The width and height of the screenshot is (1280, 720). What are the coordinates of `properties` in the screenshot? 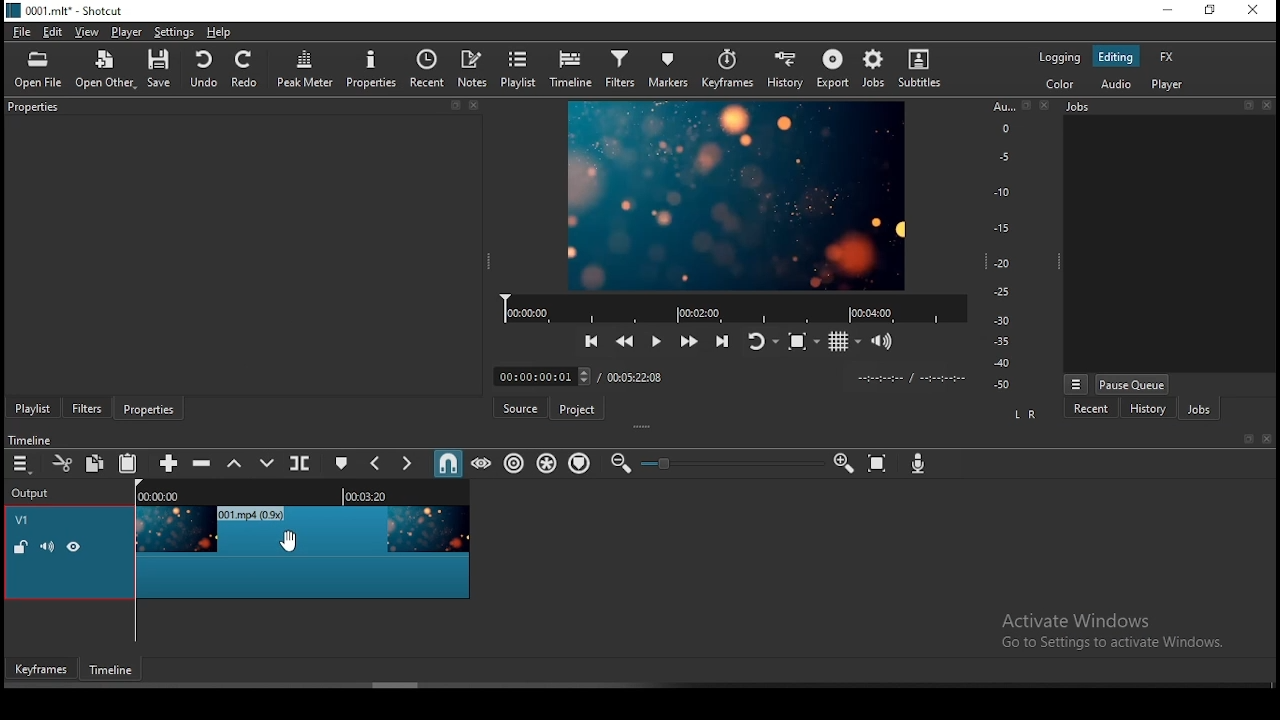 It's located at (243, 108).